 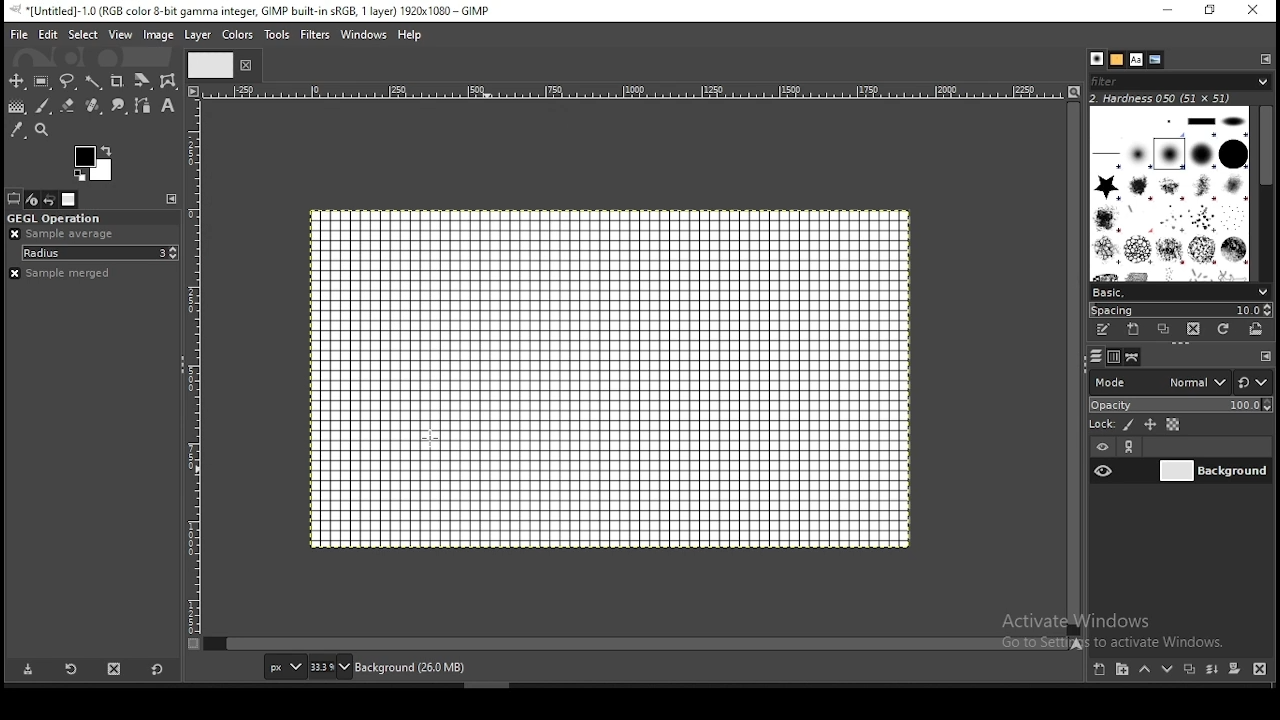 I want to click on undo history, so click(x=50, y=200).